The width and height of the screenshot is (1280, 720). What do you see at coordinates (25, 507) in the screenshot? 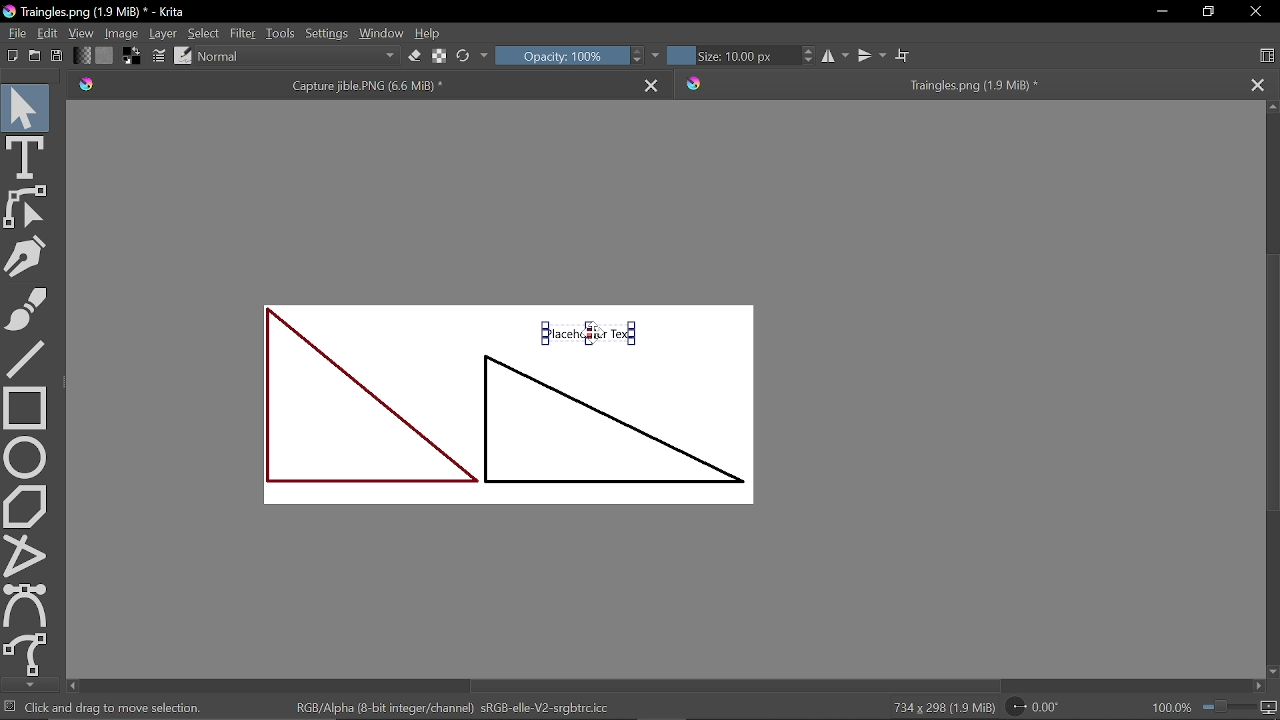
I see `Polygon tool` at bounding box center [25, 507].